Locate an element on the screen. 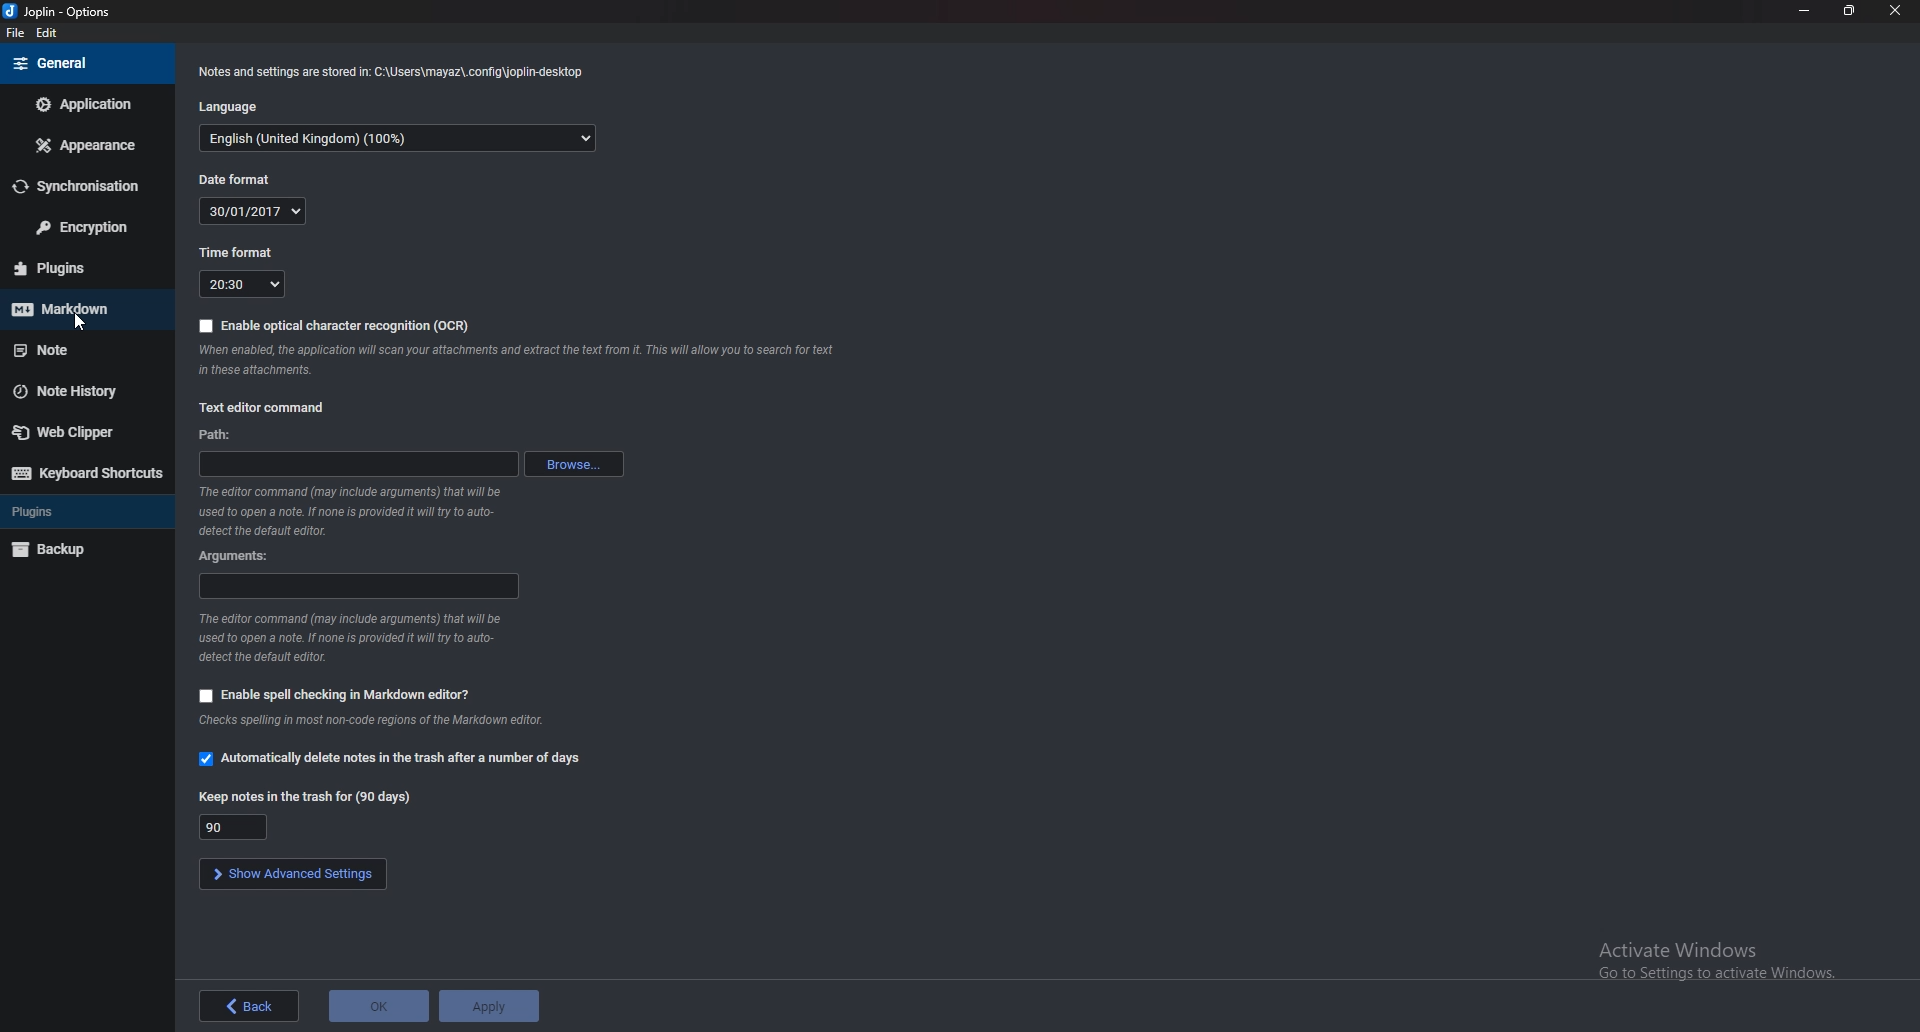 The width and height of the screenshot is (1920, 1032). Arguments is located at coordinates (357, 586).